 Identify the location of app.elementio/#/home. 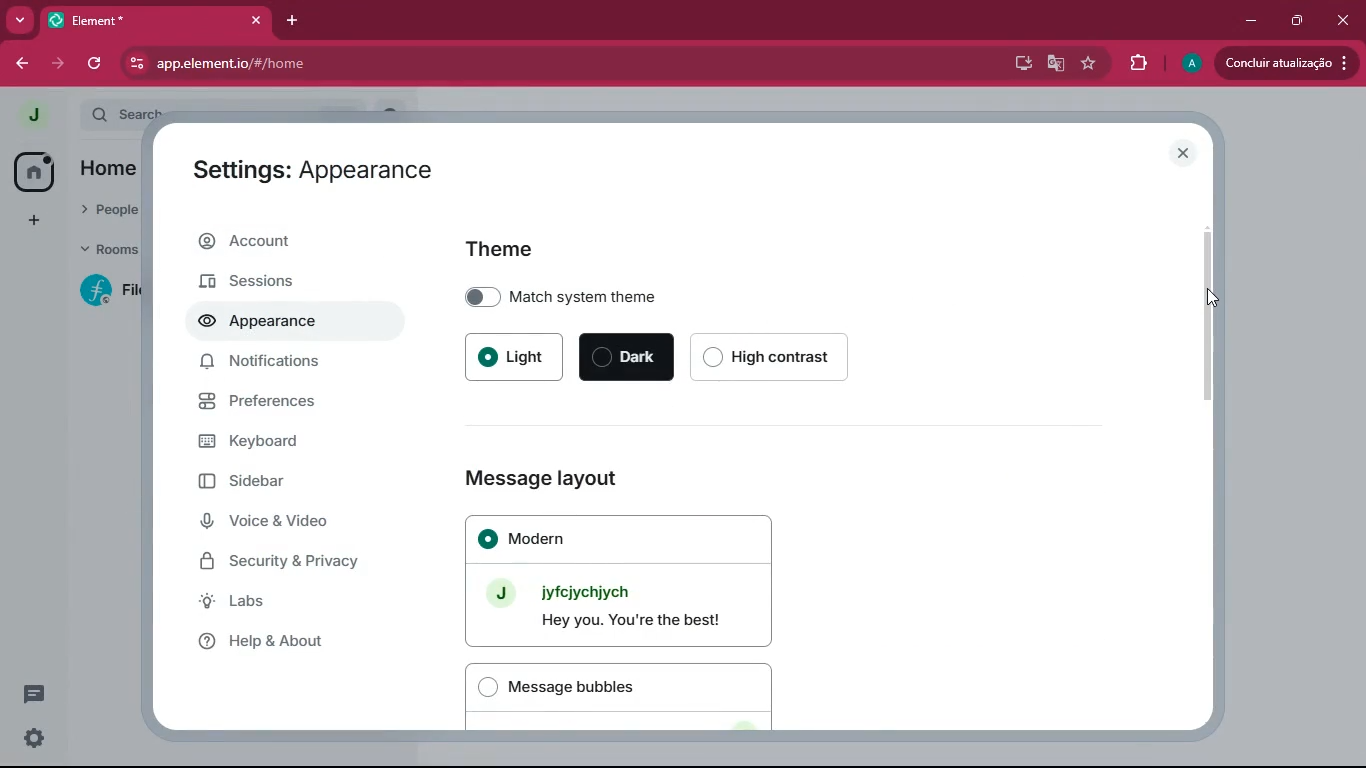
(371, 63).